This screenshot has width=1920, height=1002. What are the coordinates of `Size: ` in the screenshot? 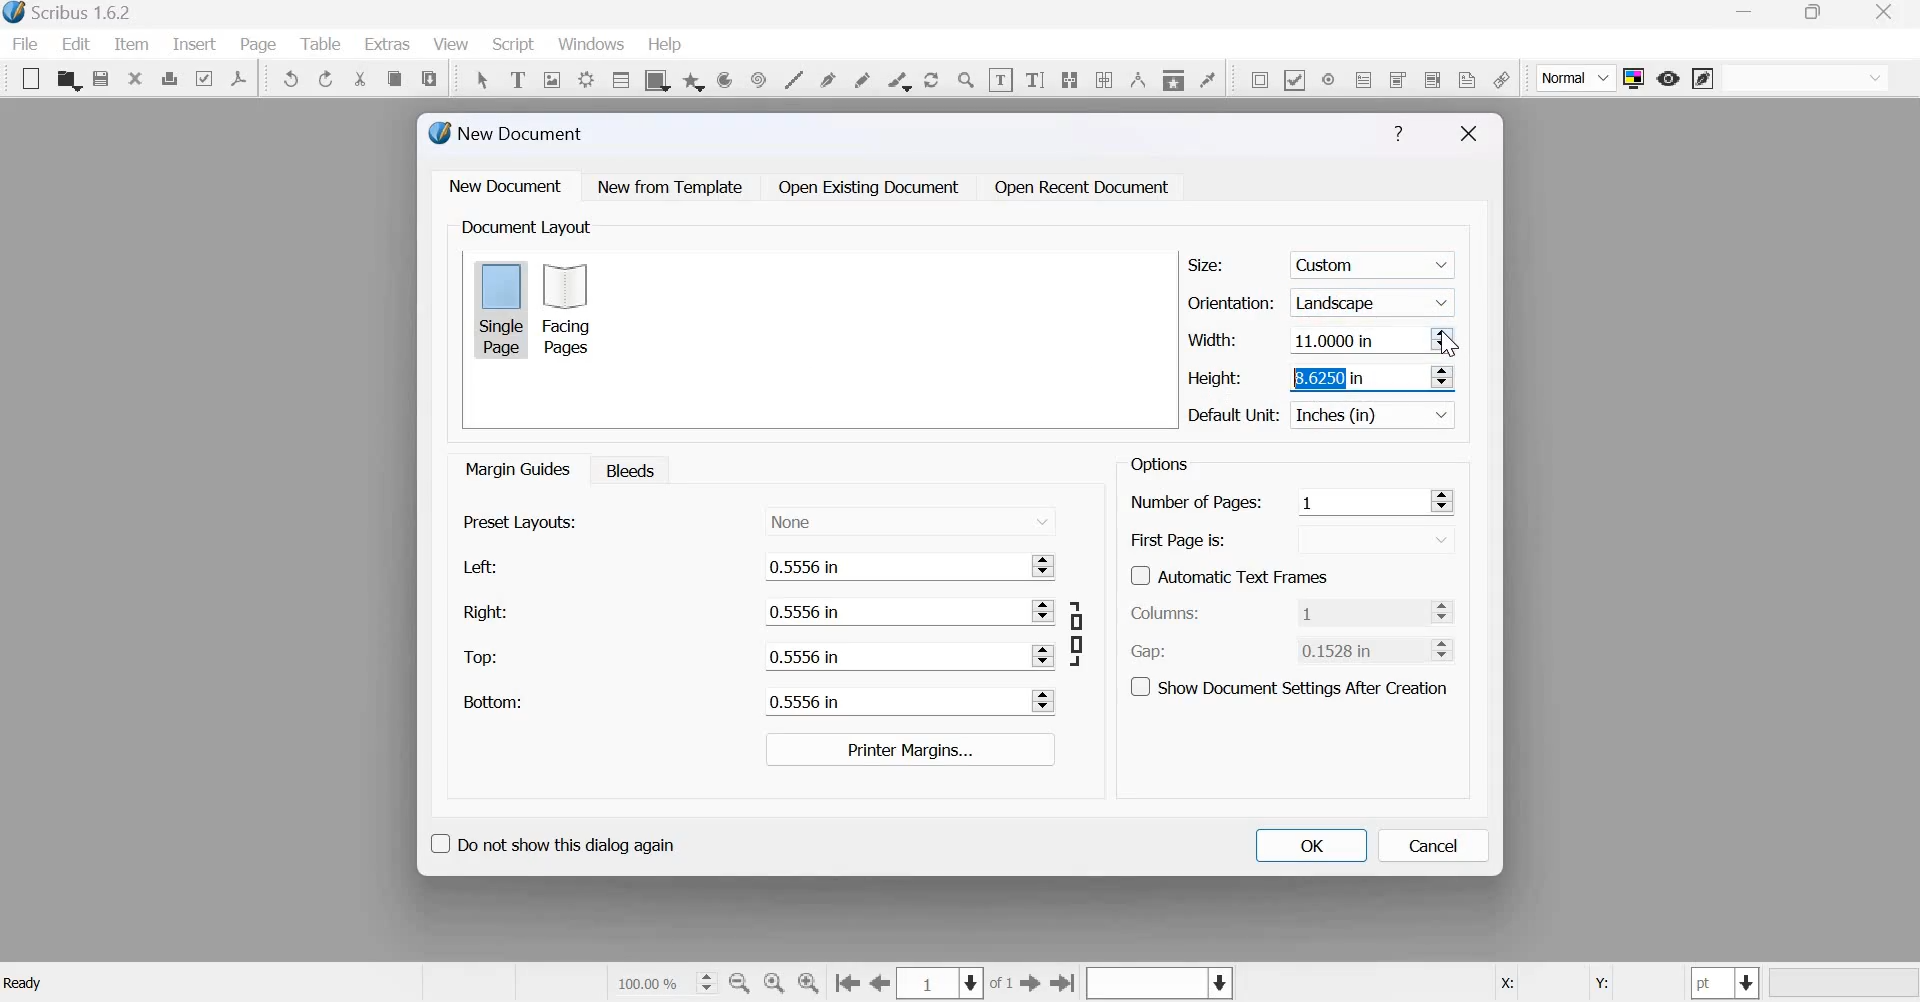 It's located at (1206, 265).